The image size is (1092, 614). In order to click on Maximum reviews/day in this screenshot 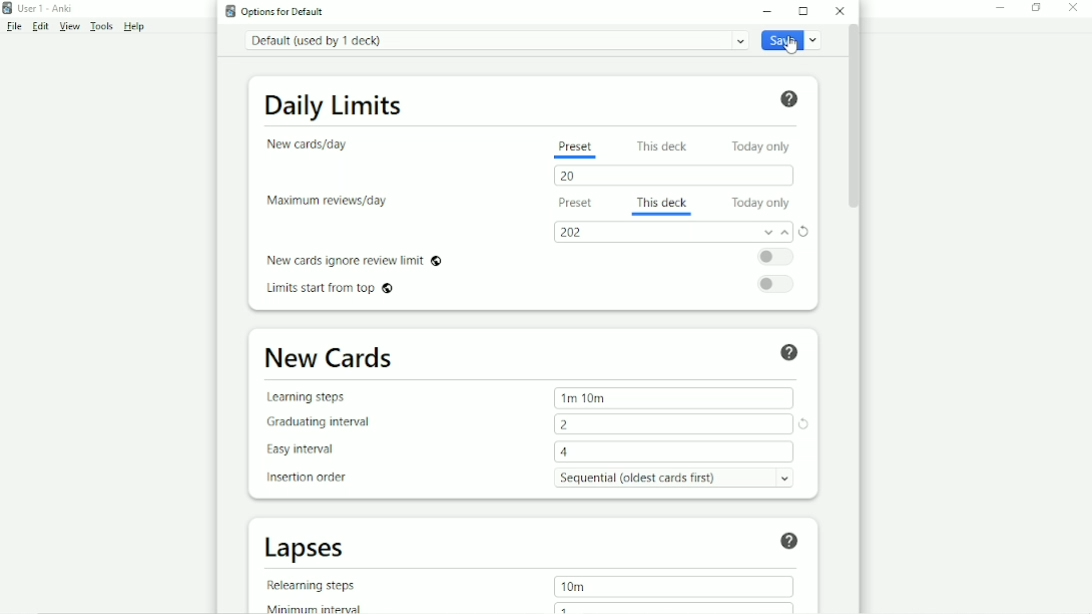, I will do `click(327, 201)`.